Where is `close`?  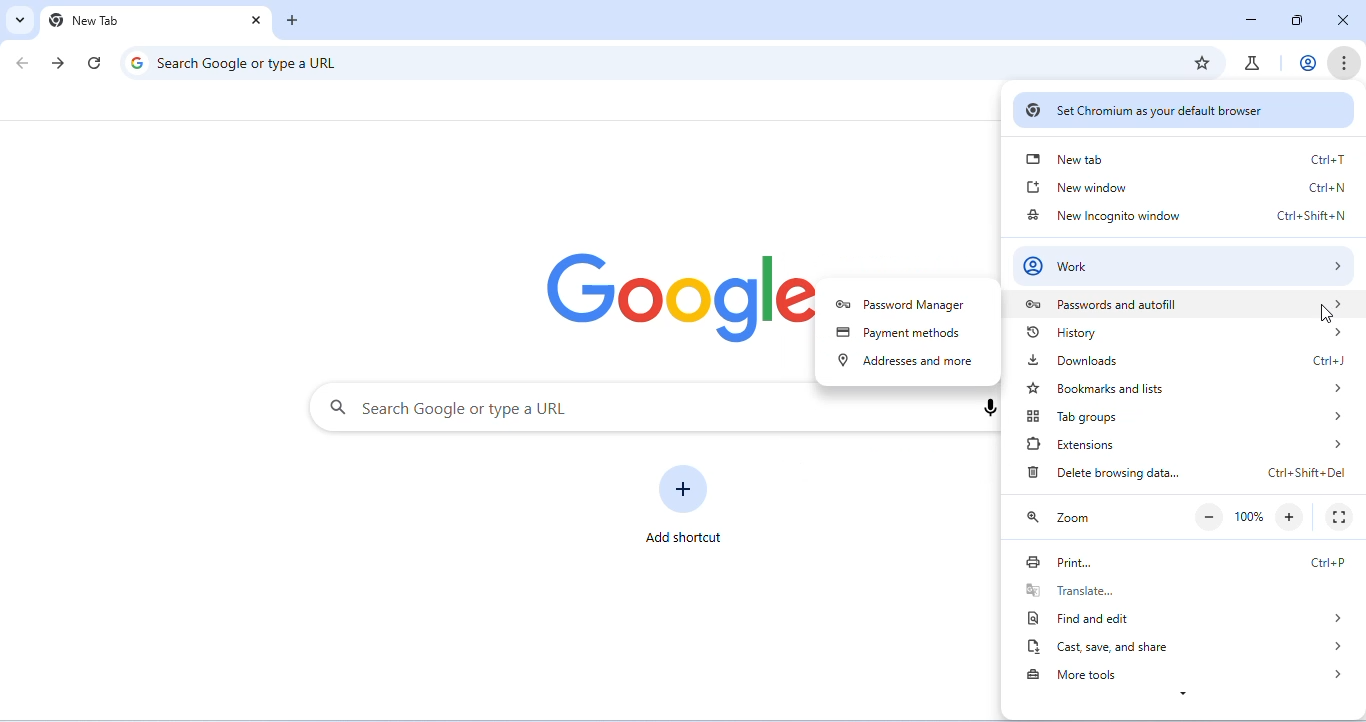 close is located at coordinates (1346, 21).